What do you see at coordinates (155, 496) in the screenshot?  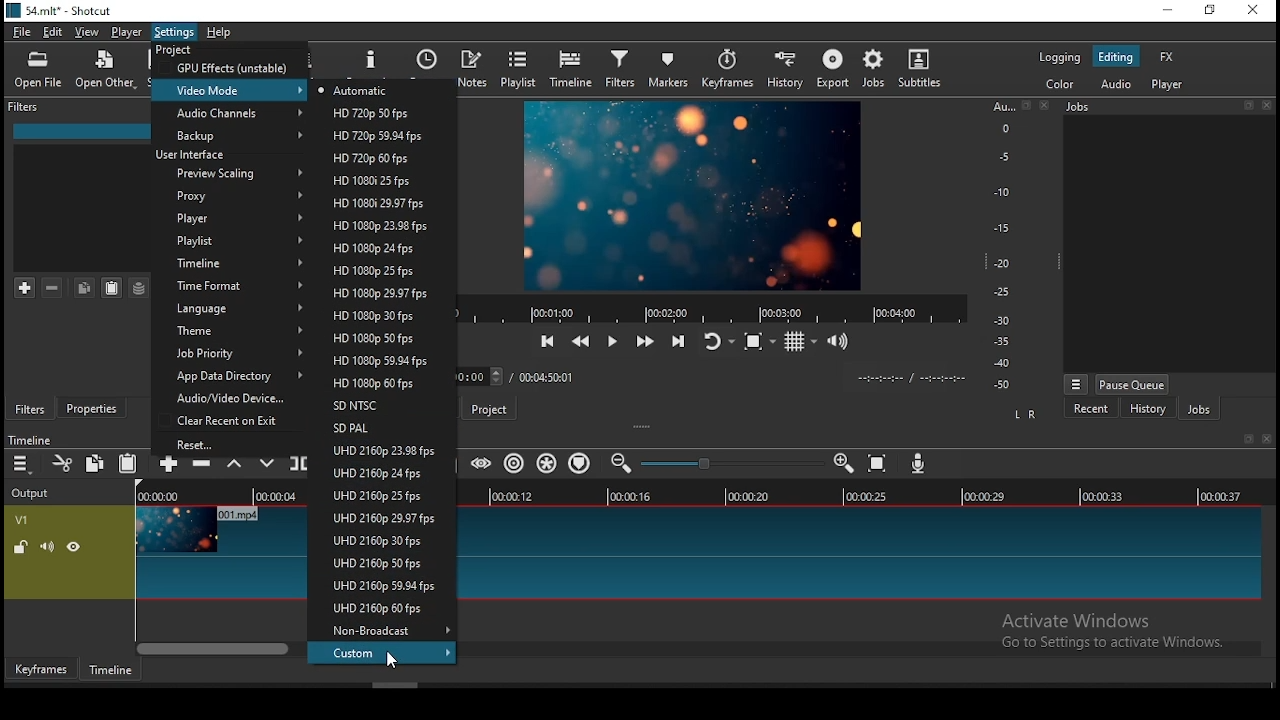 I see `00:00:00` at bounding box center [155, 496].